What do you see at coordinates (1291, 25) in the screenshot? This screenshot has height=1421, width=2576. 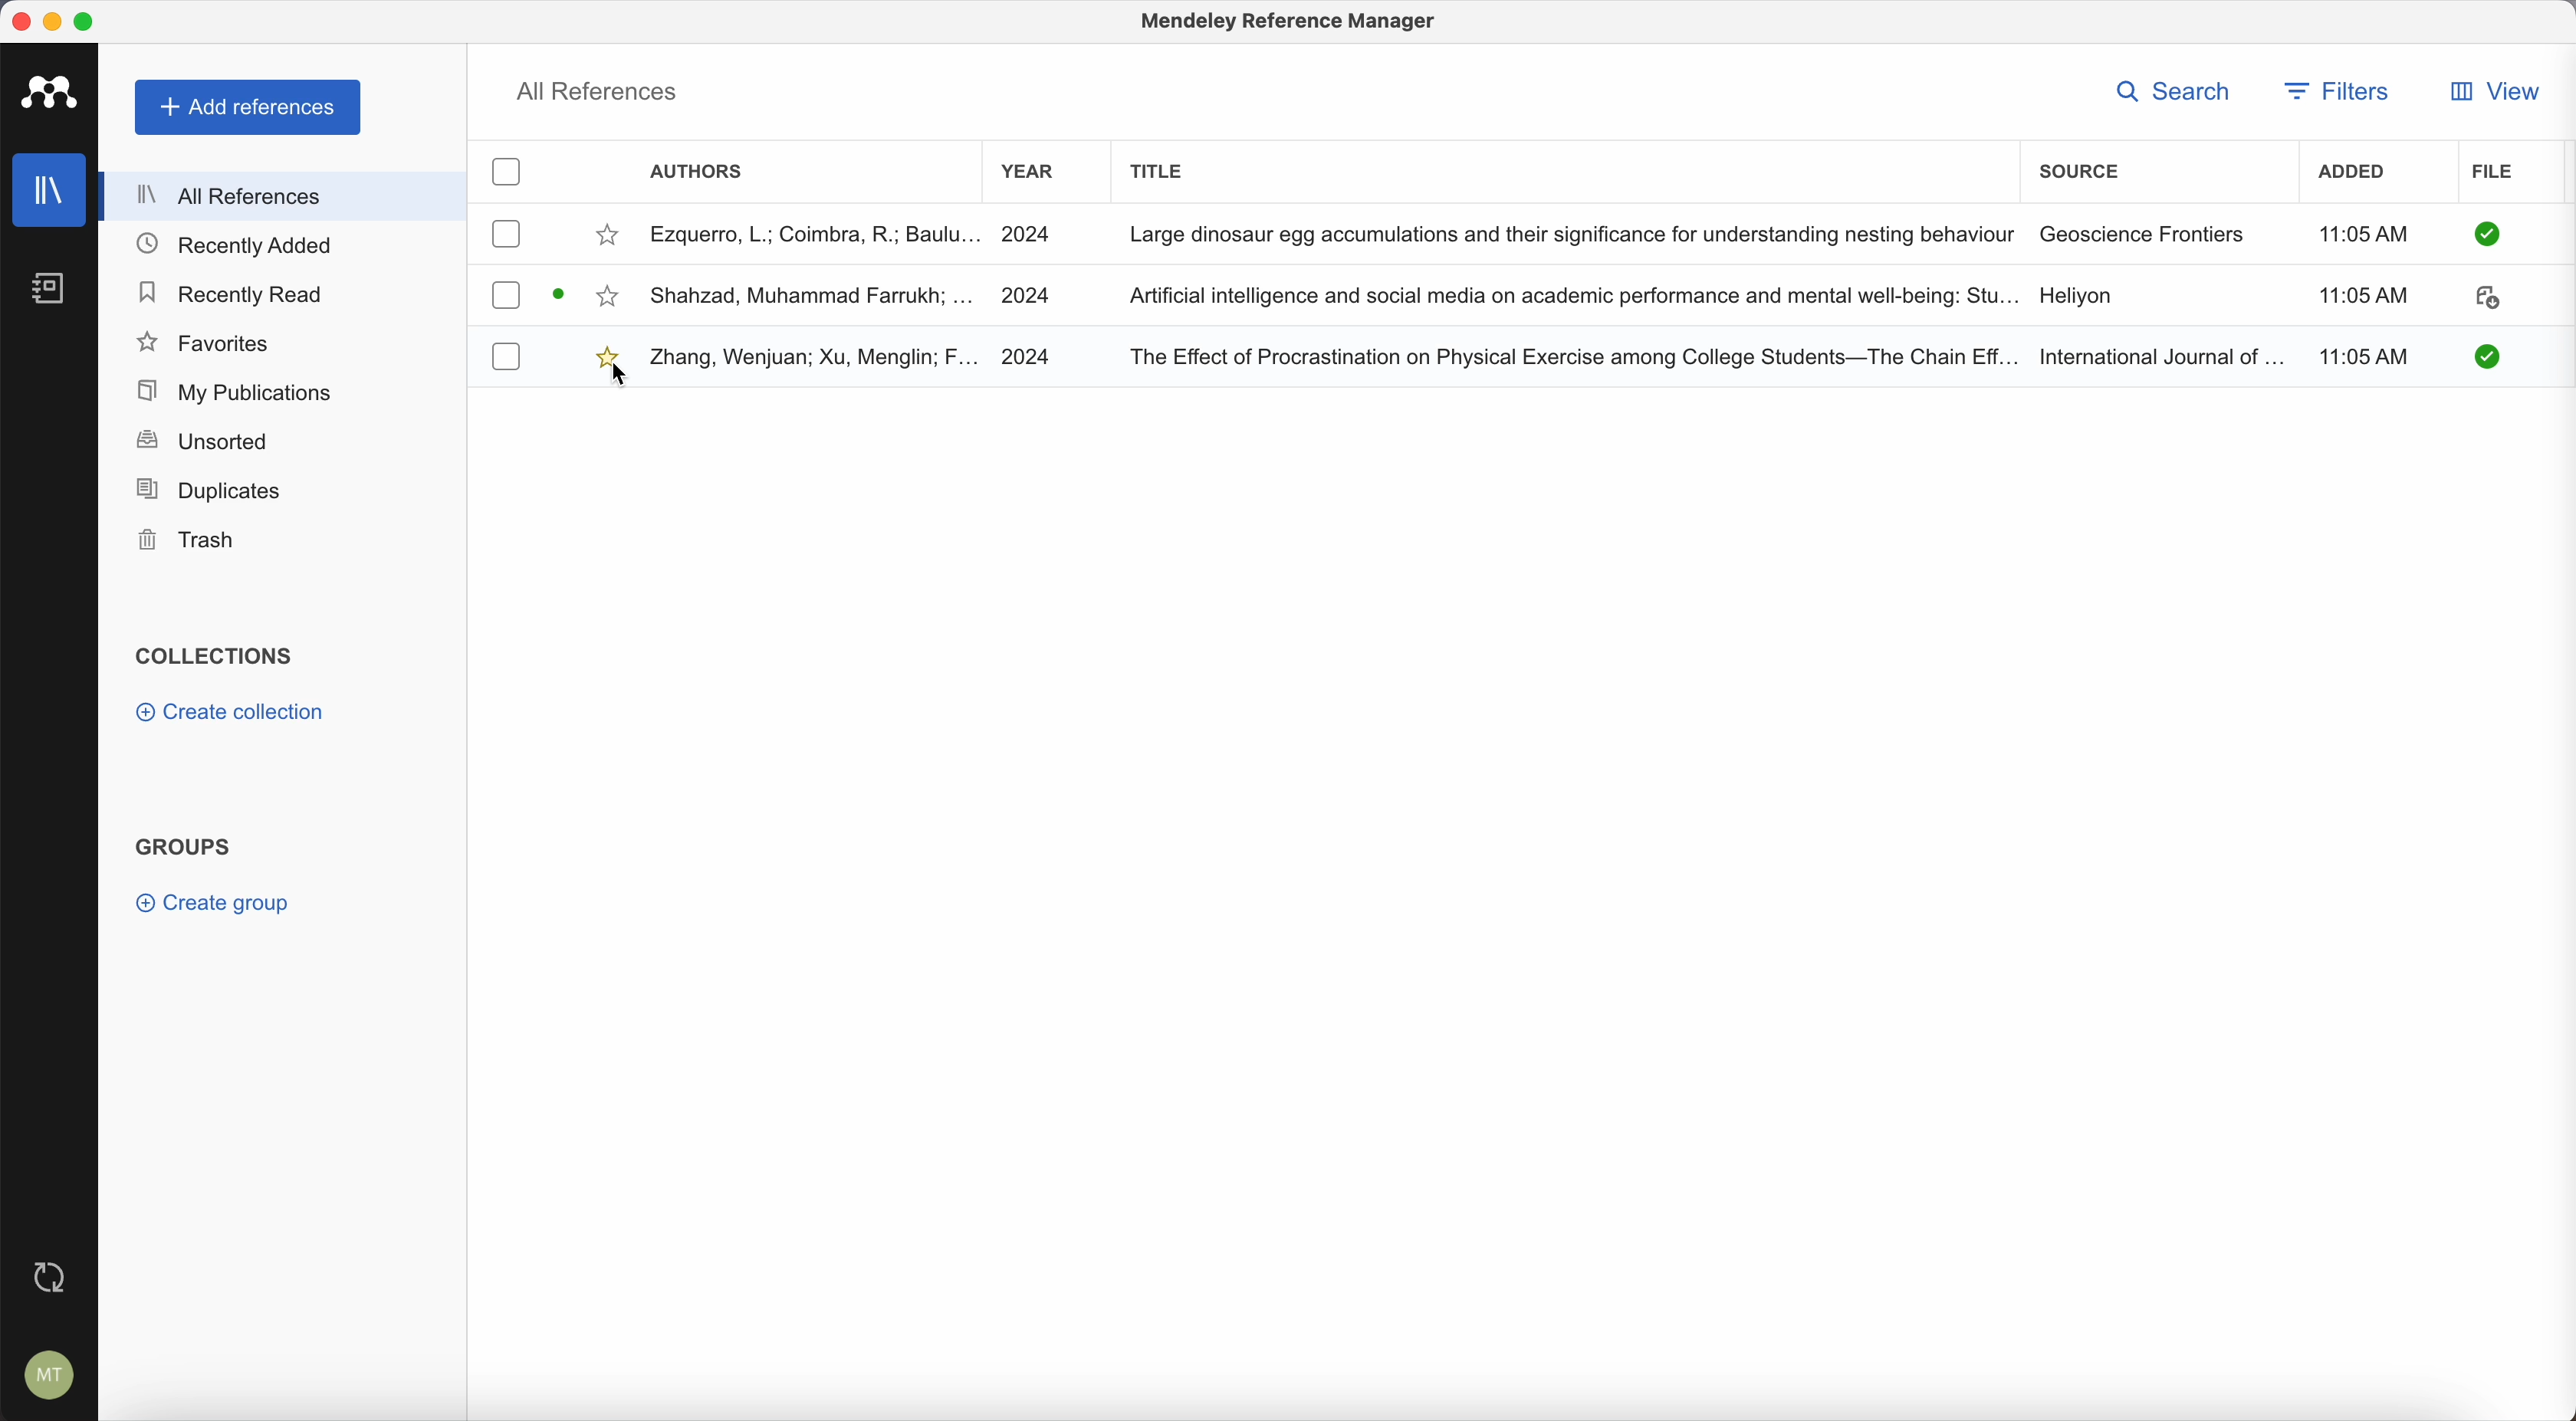 I see `Mendeley reference manager` at bounding box center [1291, 25].